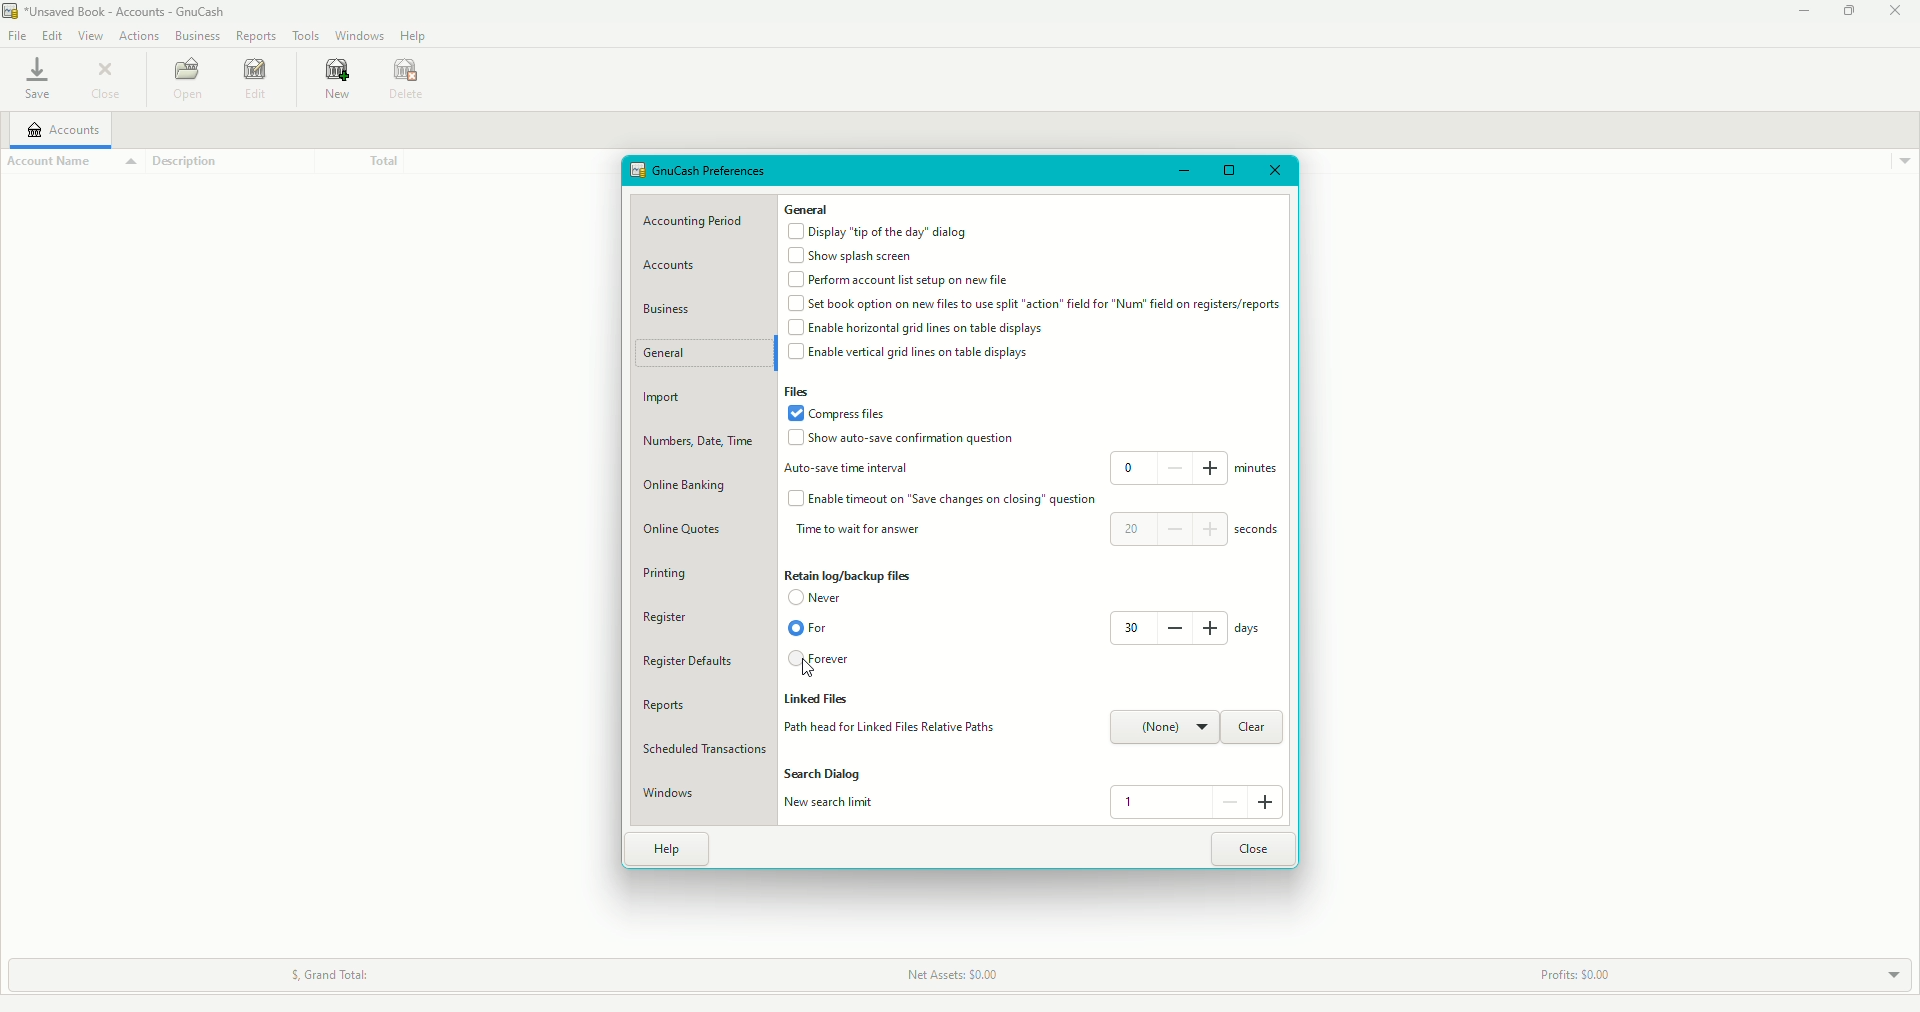 Image resolution: width=1920 pixels, height=1012 pixels. What do you see at coordinates (1194, 802) in the screenshot?
I see `1` at bounding box center [1194, 802].